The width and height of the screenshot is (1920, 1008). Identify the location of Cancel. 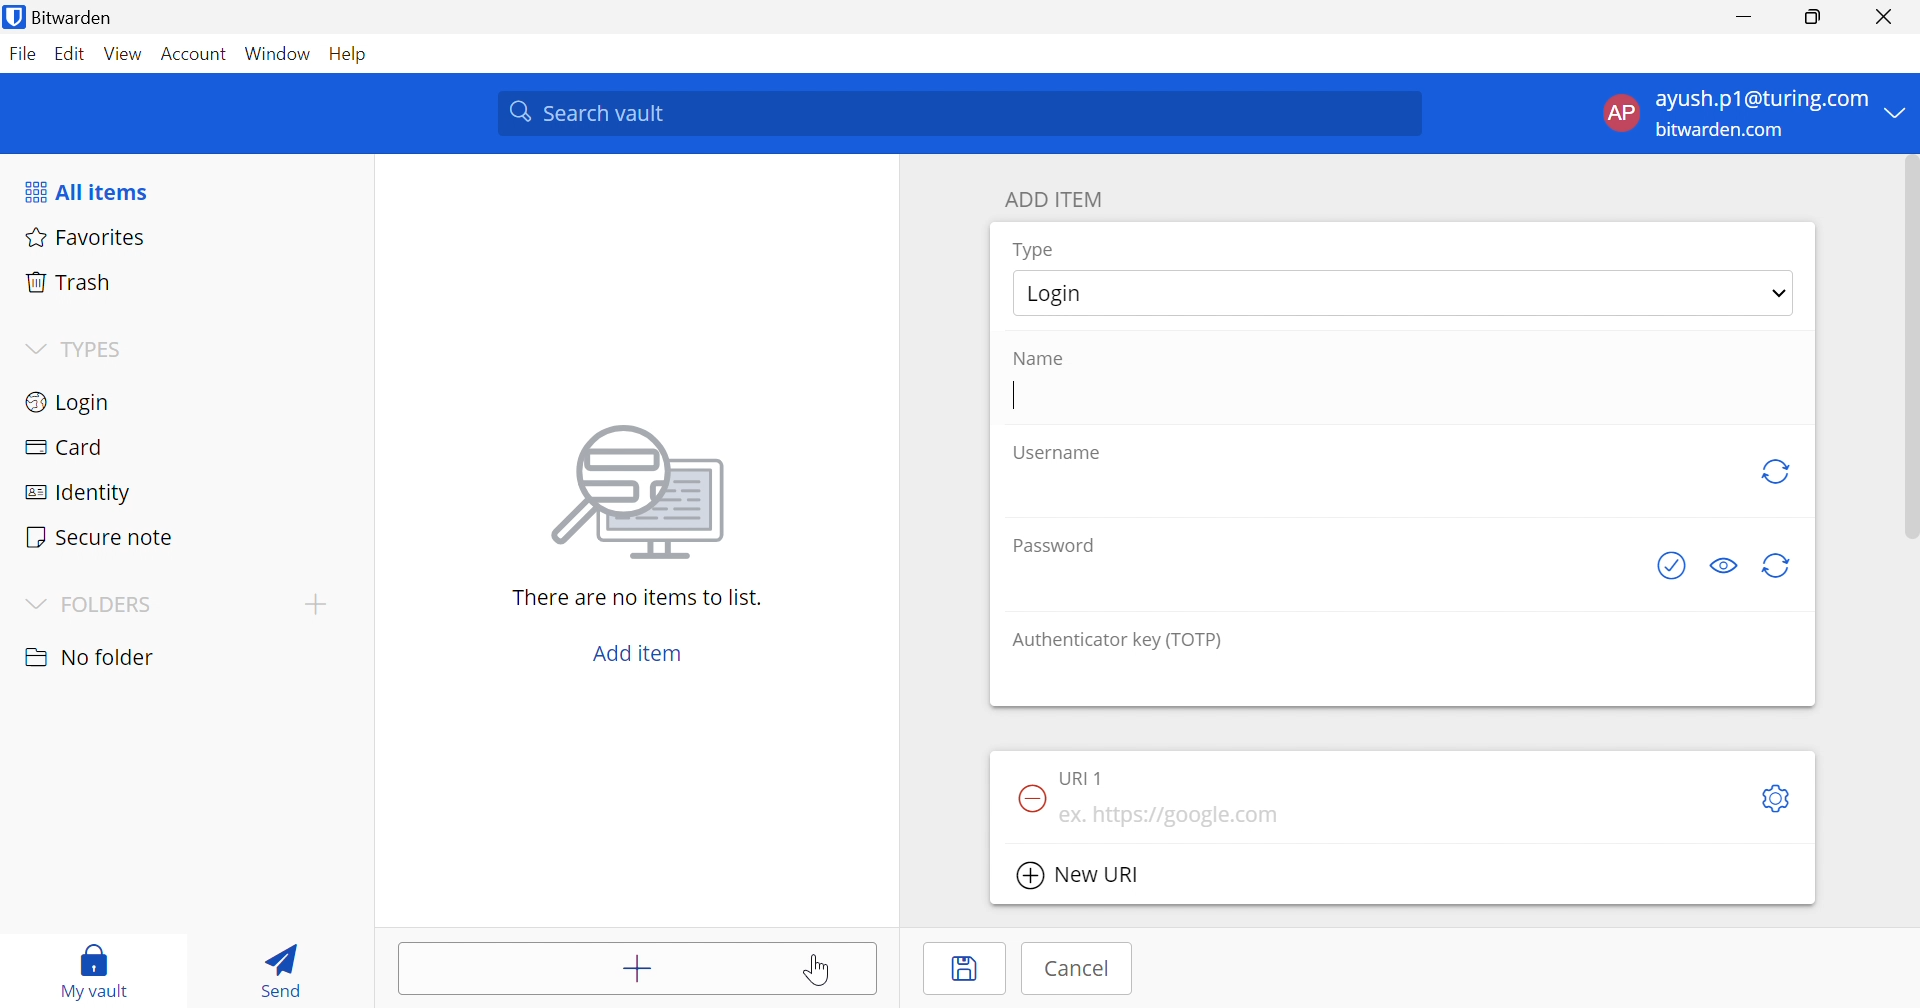
(1078, 969).